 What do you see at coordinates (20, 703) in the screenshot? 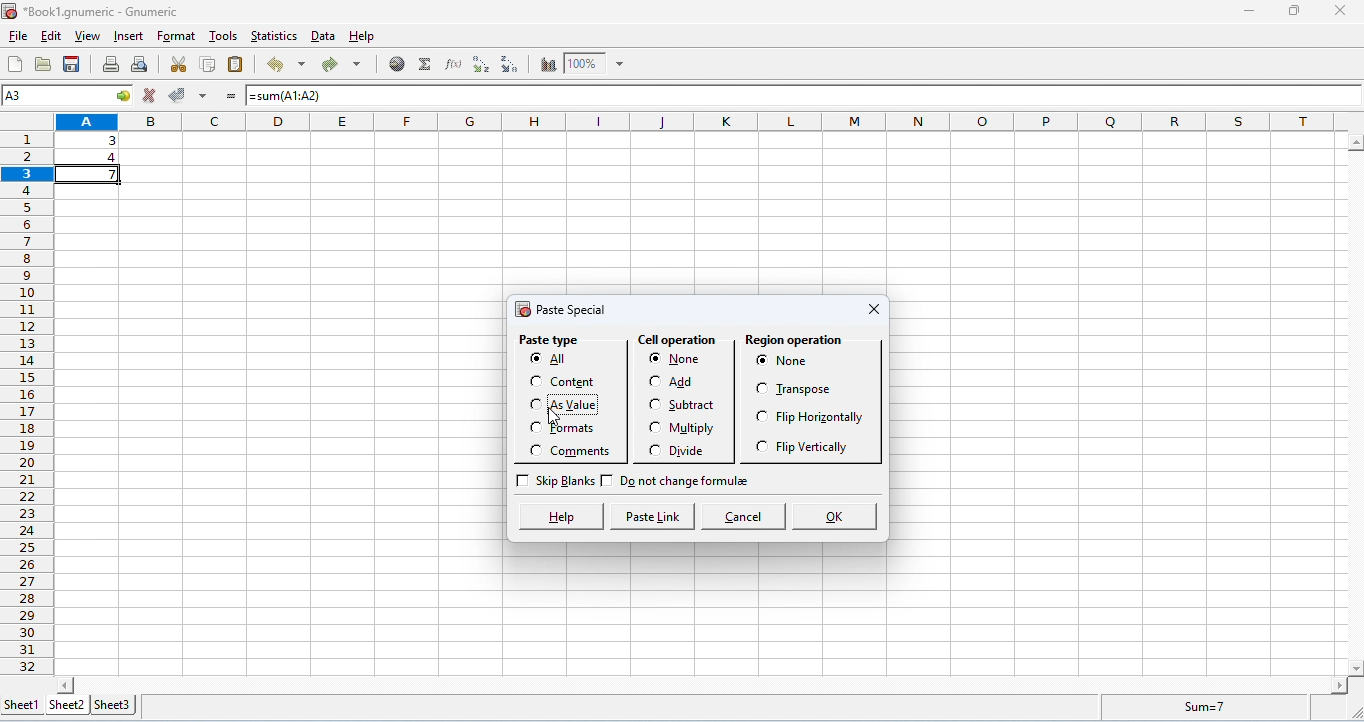
I see `sheet 1` at bounding box center [20, 703].